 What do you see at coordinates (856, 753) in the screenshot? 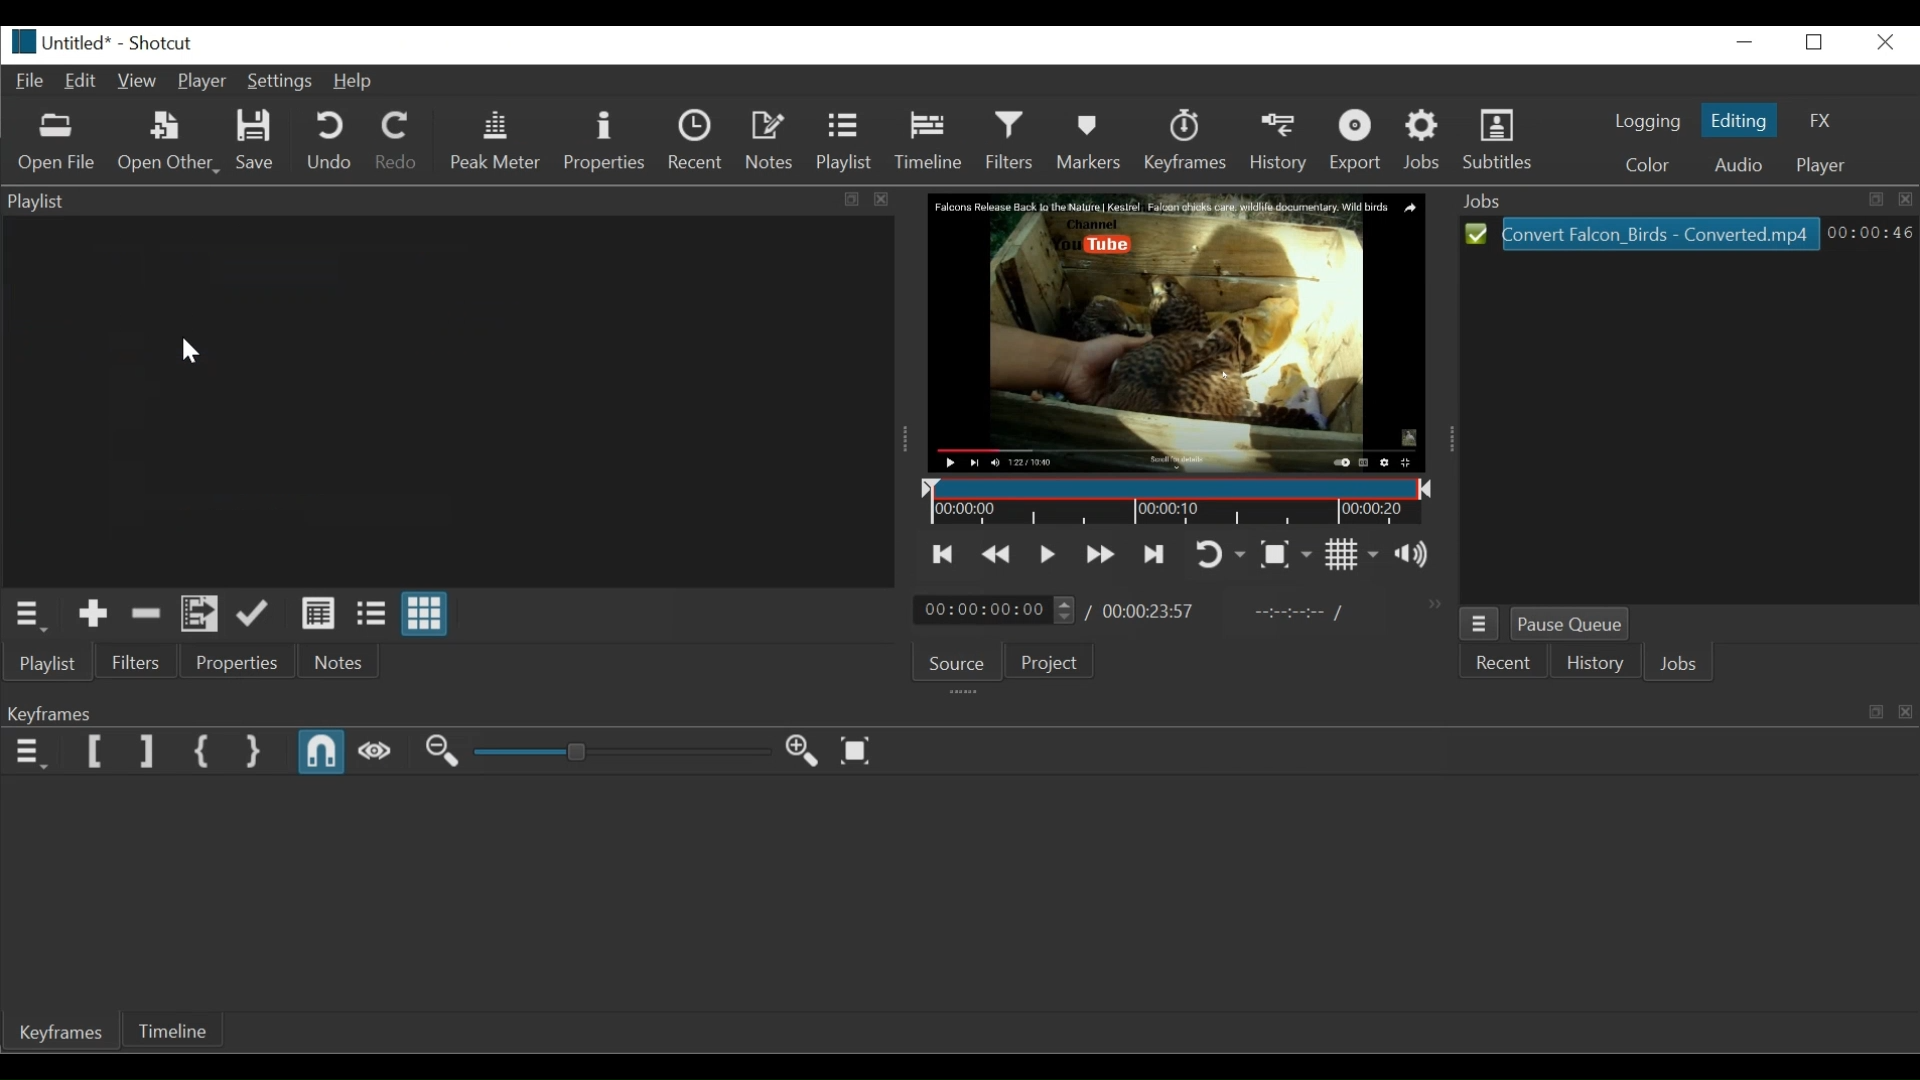
I see `Zoom keyframe to fit` at bounding box center [856, 753].